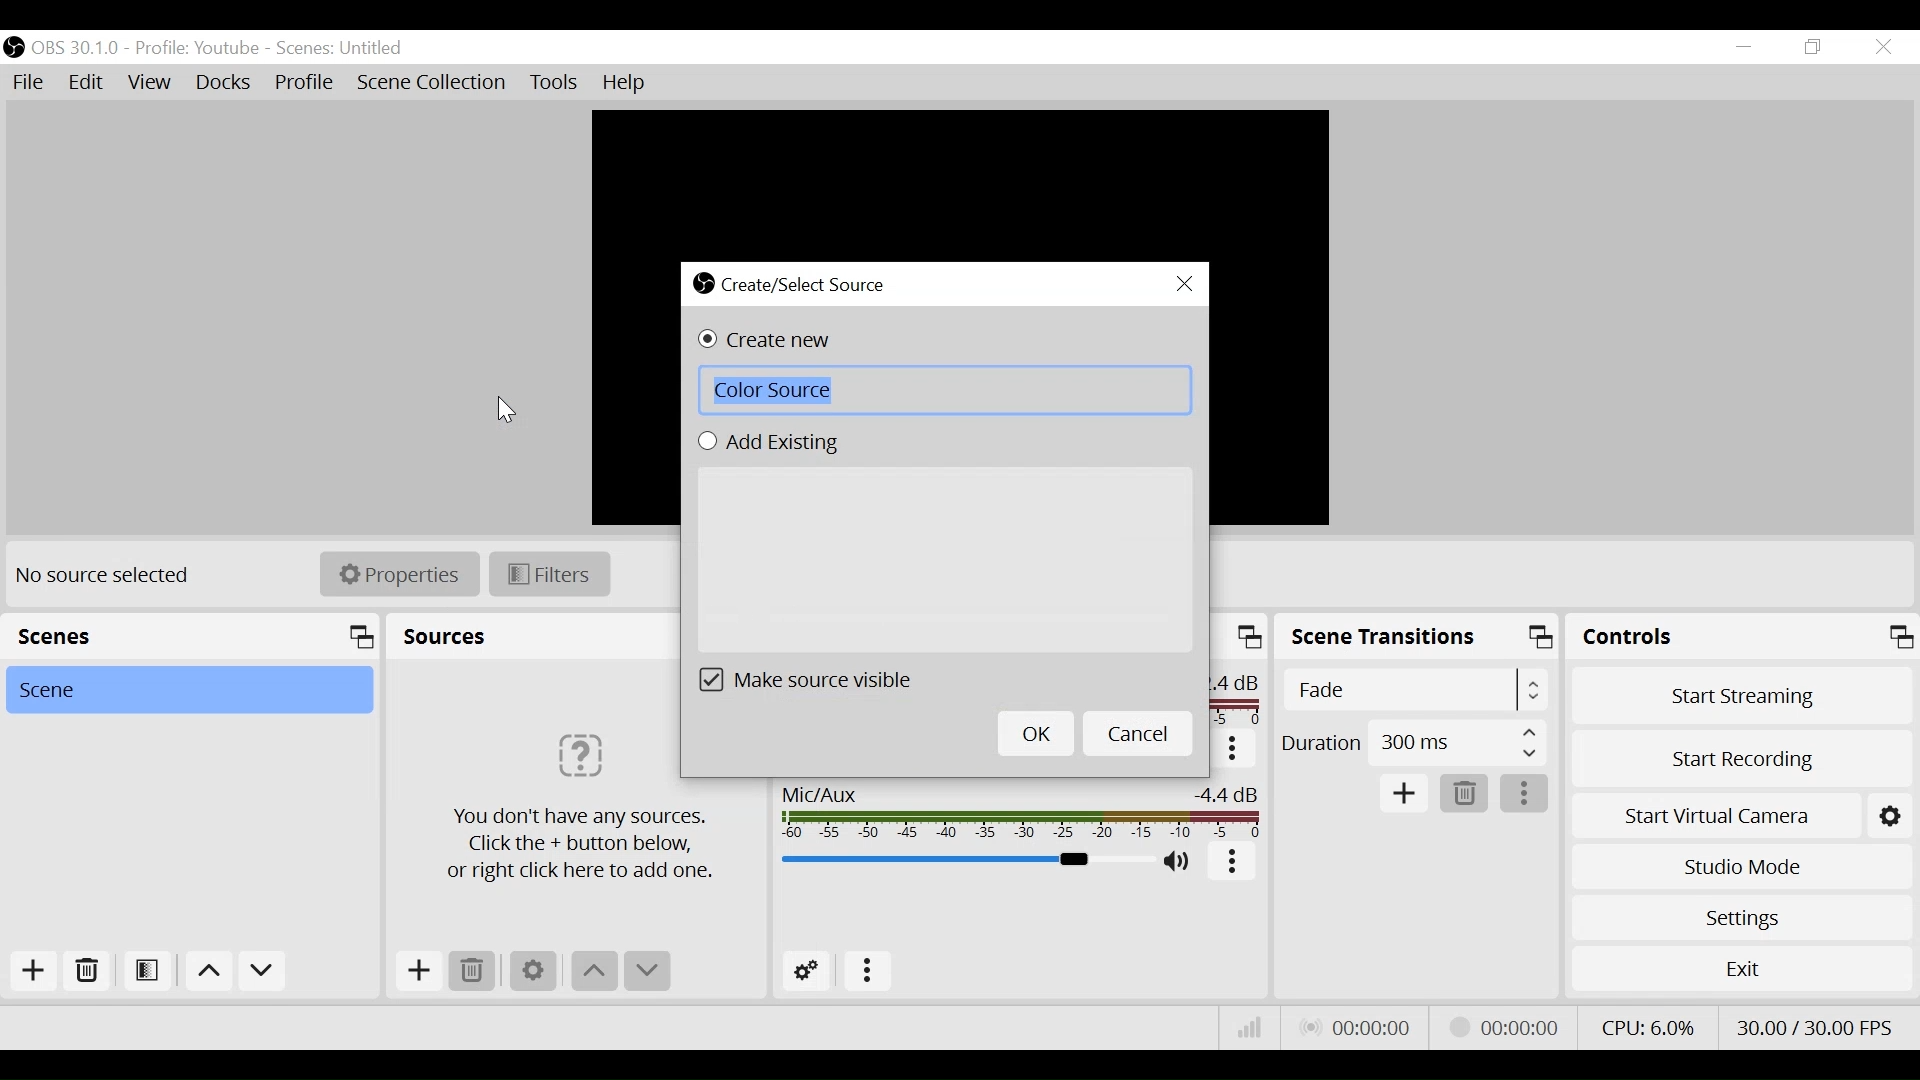 Image resolution: width=1920 pixels, height=1080 pixels. What do you see at coordinates (1186, 284) in the screenshot?
I see `Close` at bounding box center [1186, 284].